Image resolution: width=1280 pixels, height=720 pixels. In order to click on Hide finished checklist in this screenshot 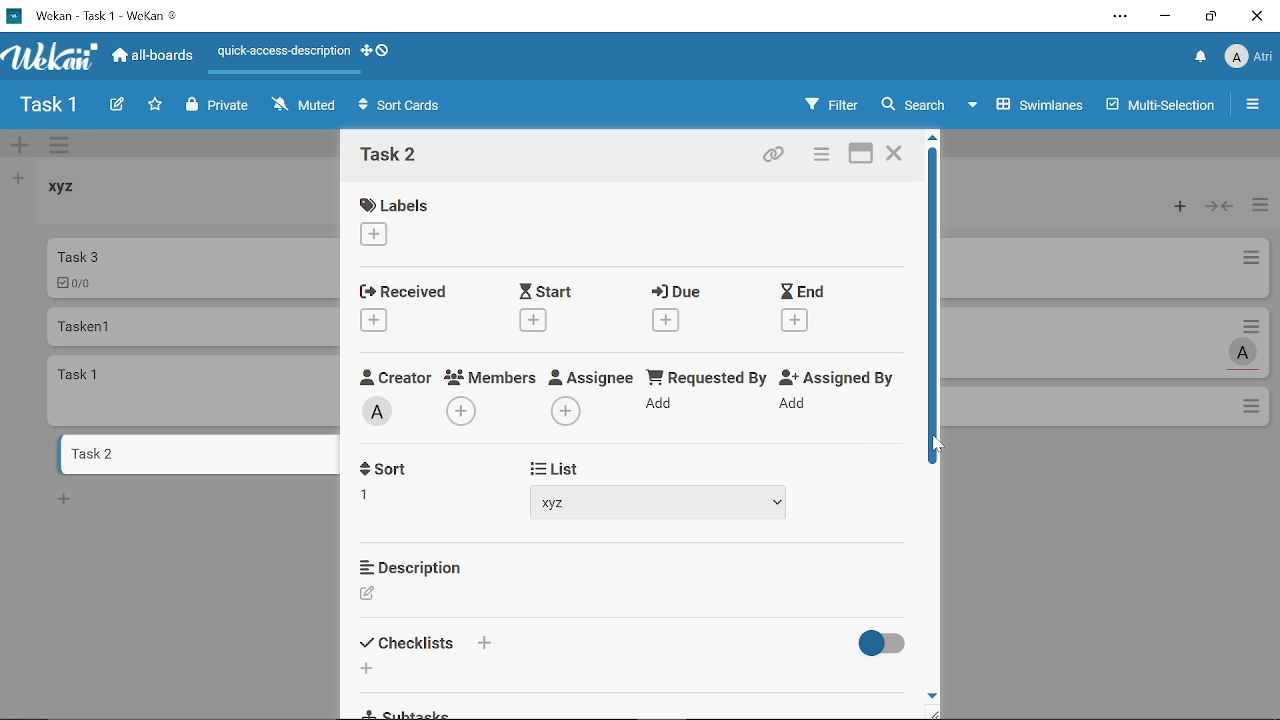, I will do `click(886, 644)`.